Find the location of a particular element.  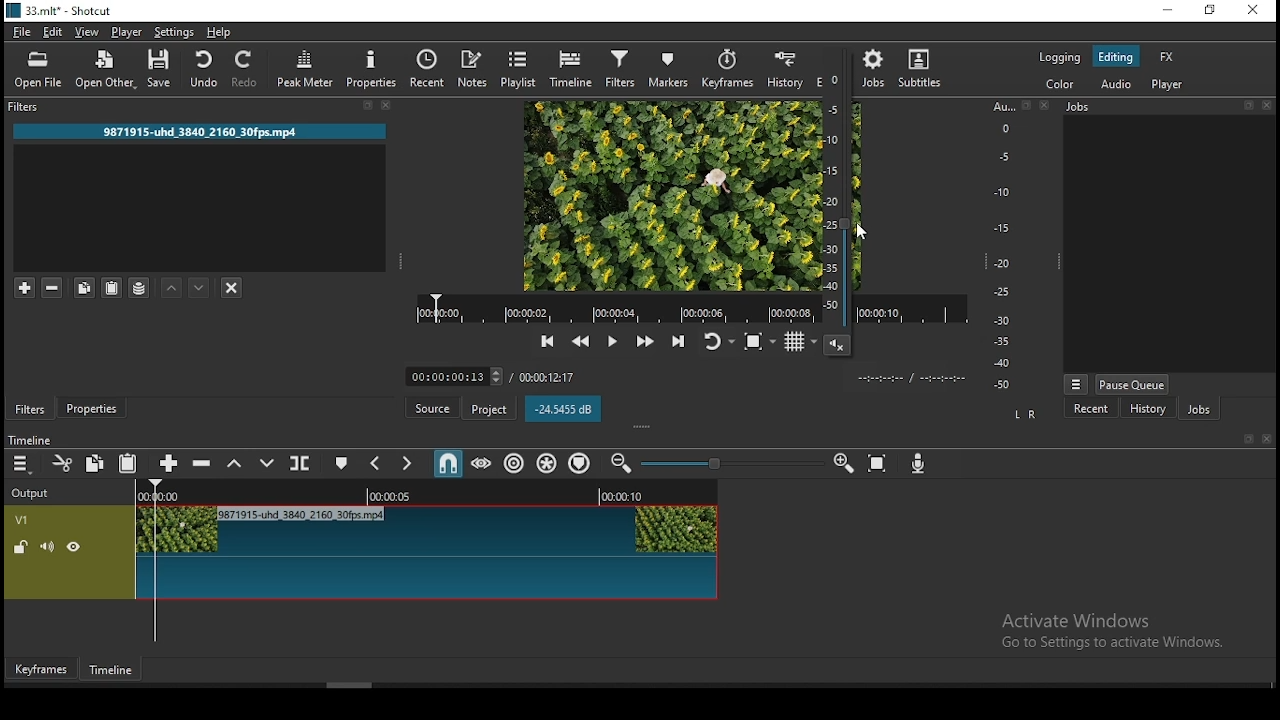

playlist is located at coordinates (519, 68).